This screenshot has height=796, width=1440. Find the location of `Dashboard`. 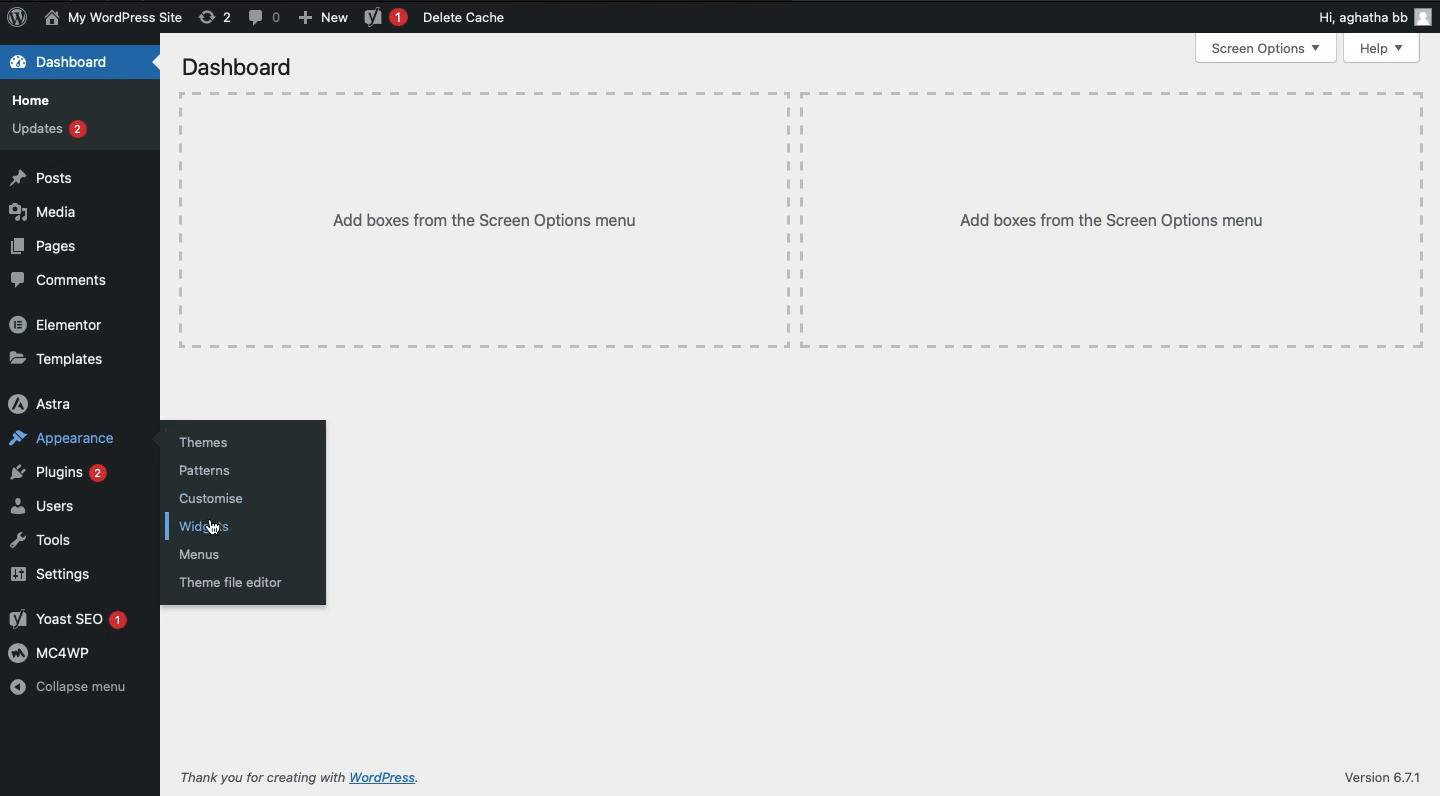

Dashboard is located at coordinates (243, 67).